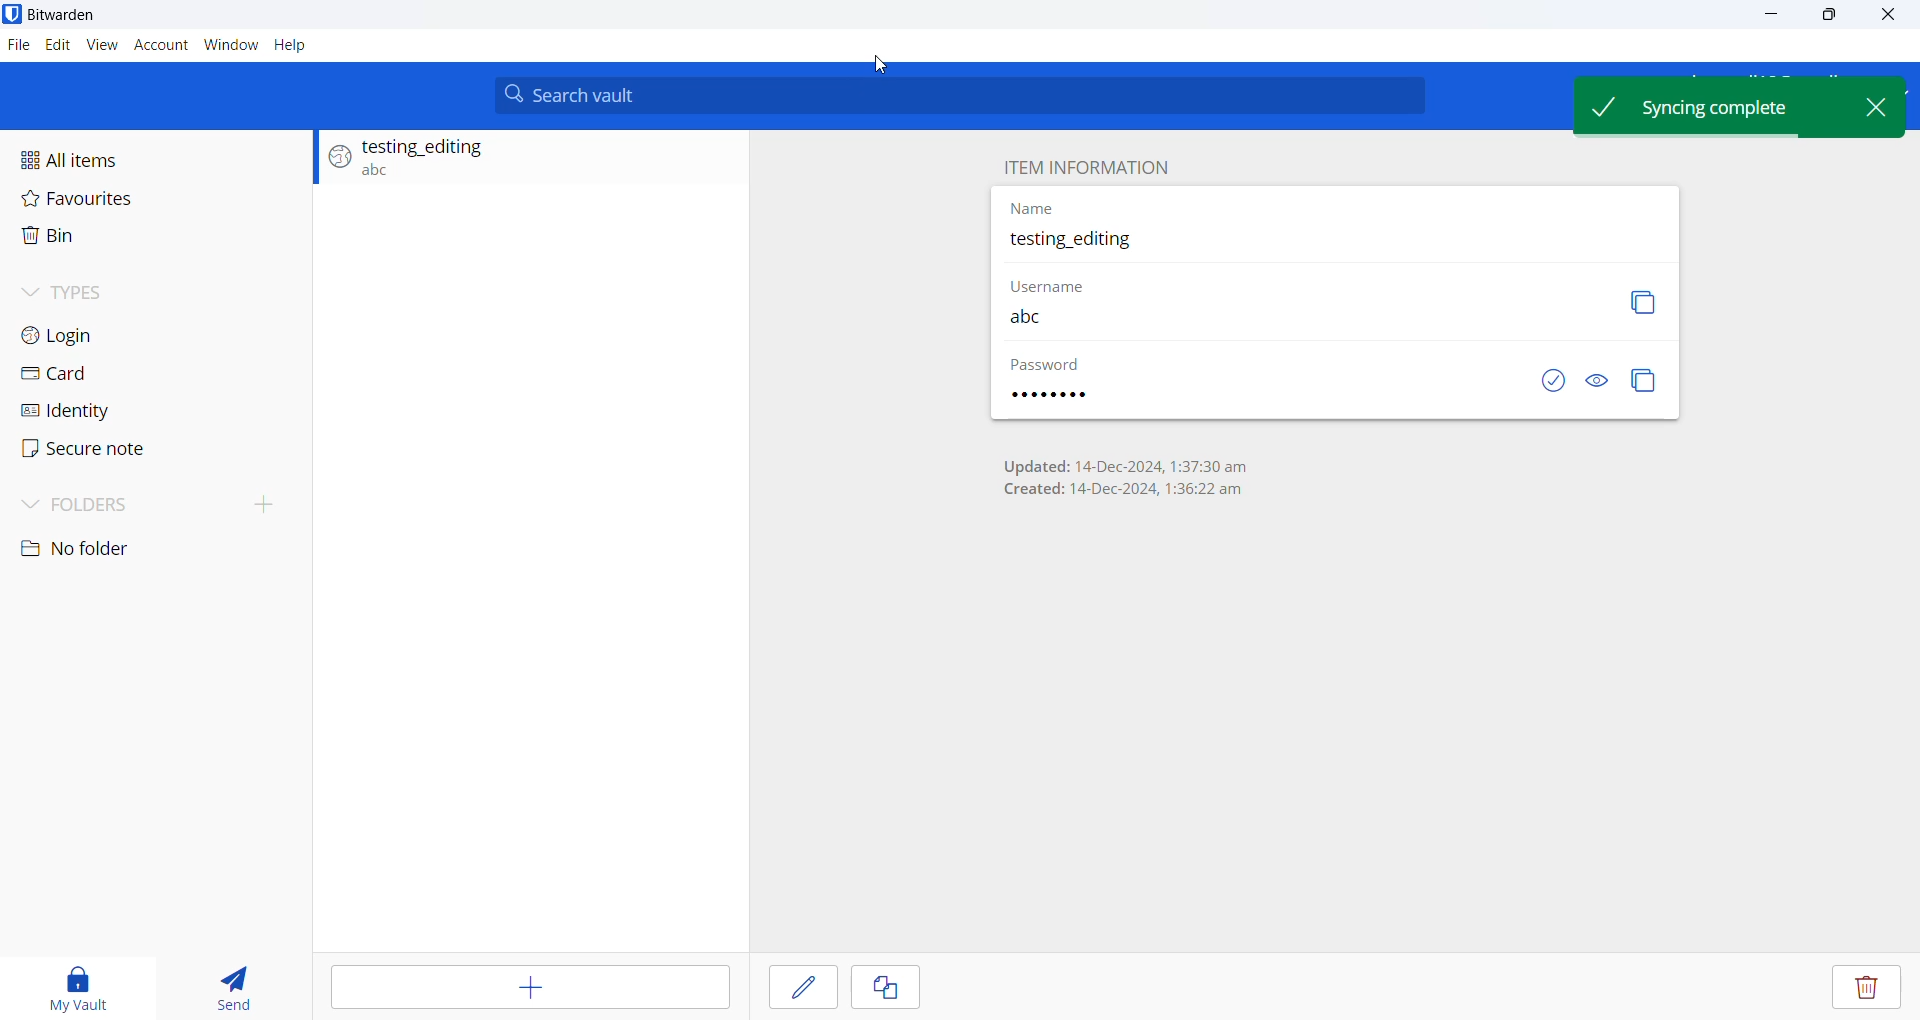 This screenshot has width=1920, height=1020. Describe the element at coordinates (803, 990) in the screenshot. I see `save` at that location.